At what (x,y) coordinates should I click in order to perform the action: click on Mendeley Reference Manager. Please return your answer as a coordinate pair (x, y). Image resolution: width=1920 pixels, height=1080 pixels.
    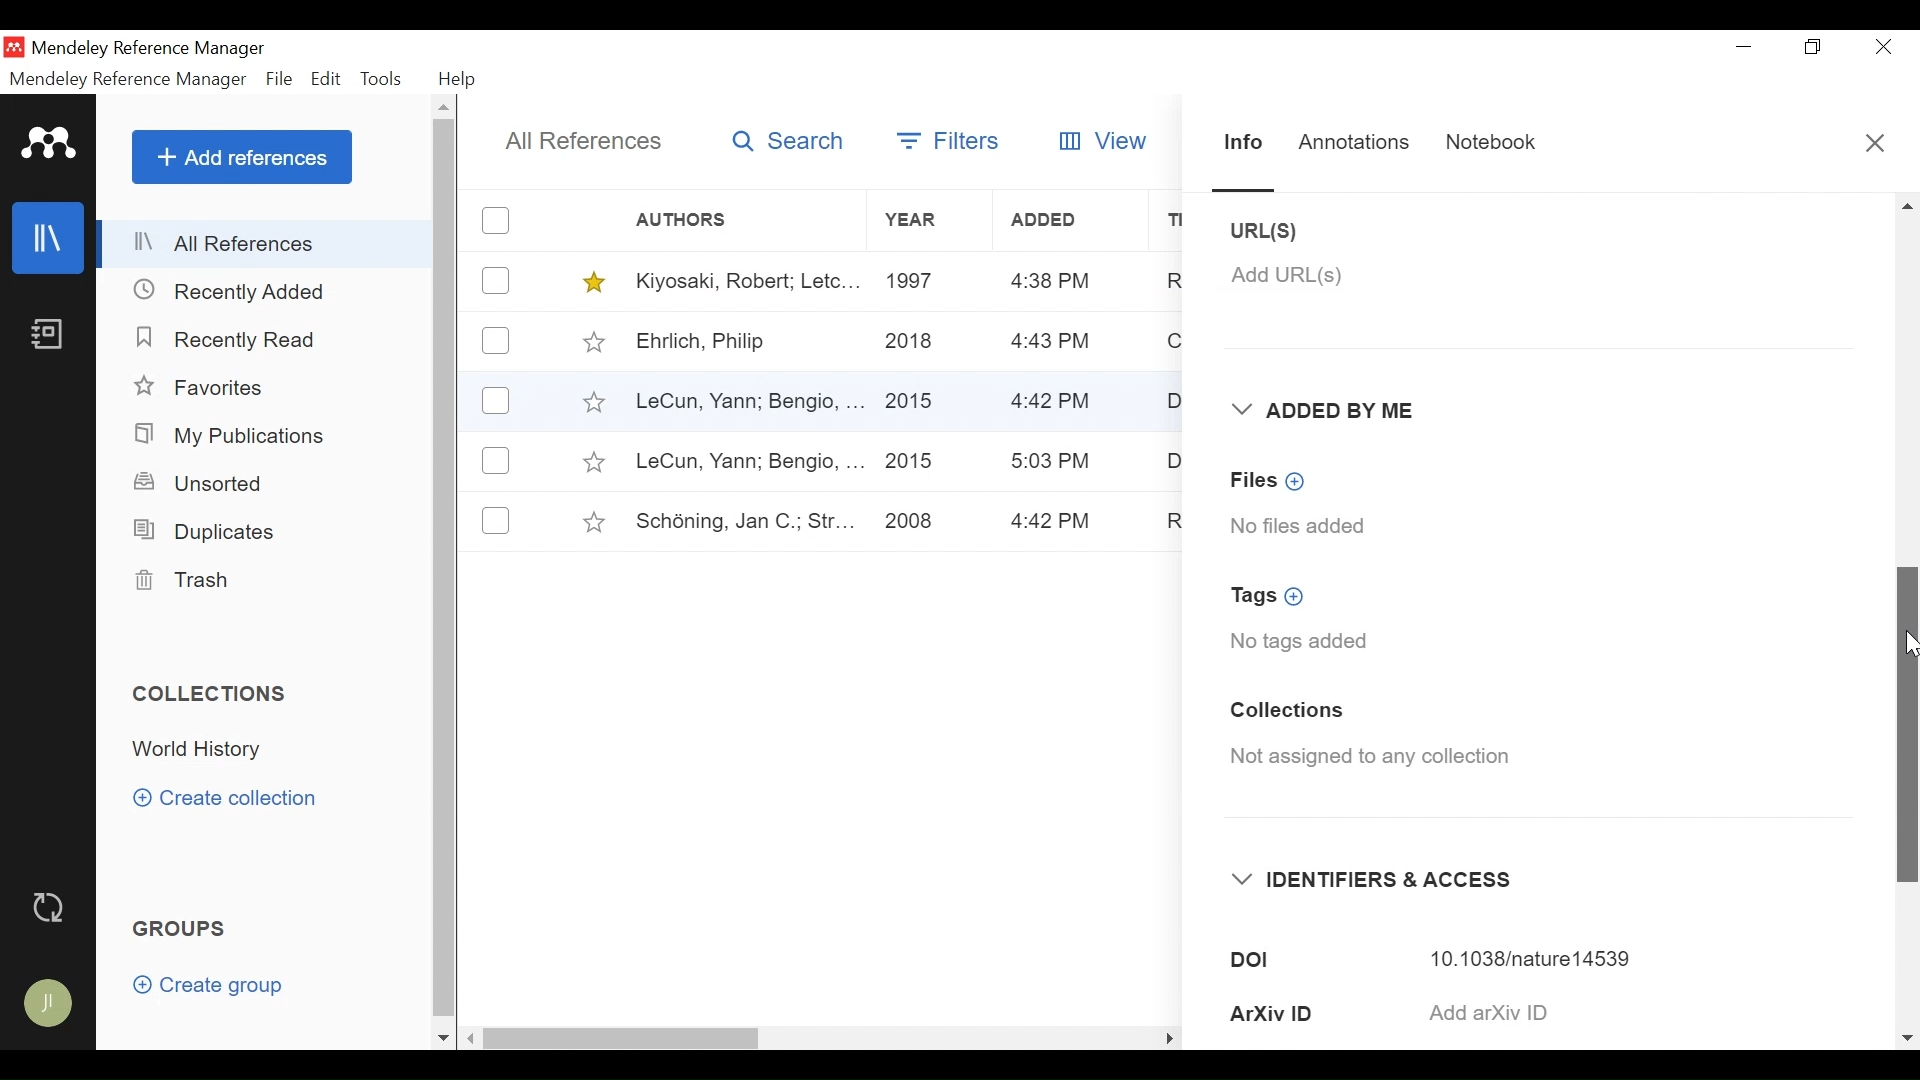
    Looking at the image, I should click on (127, 79).